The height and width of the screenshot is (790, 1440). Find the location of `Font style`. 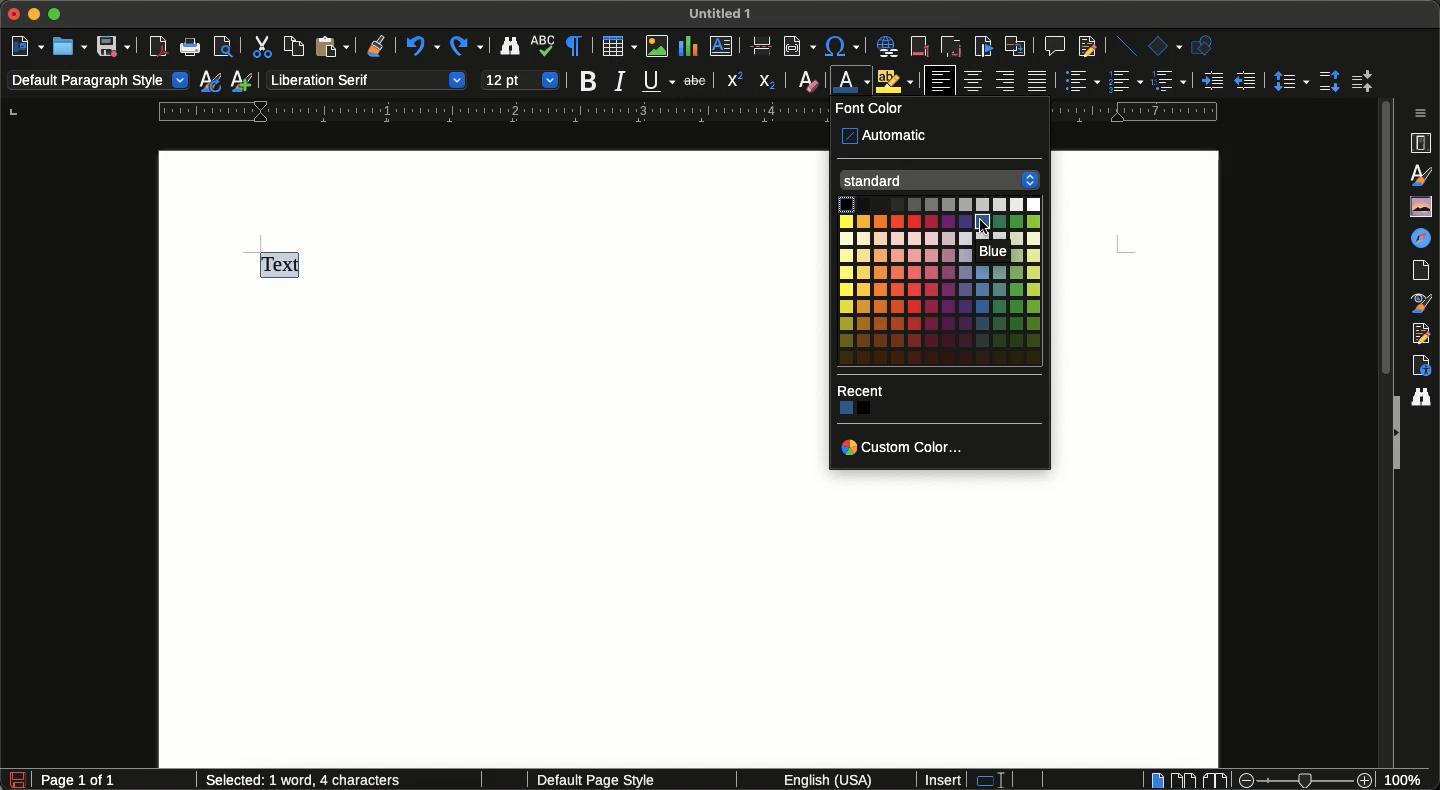

Font style is located at coordinates (365, 79).